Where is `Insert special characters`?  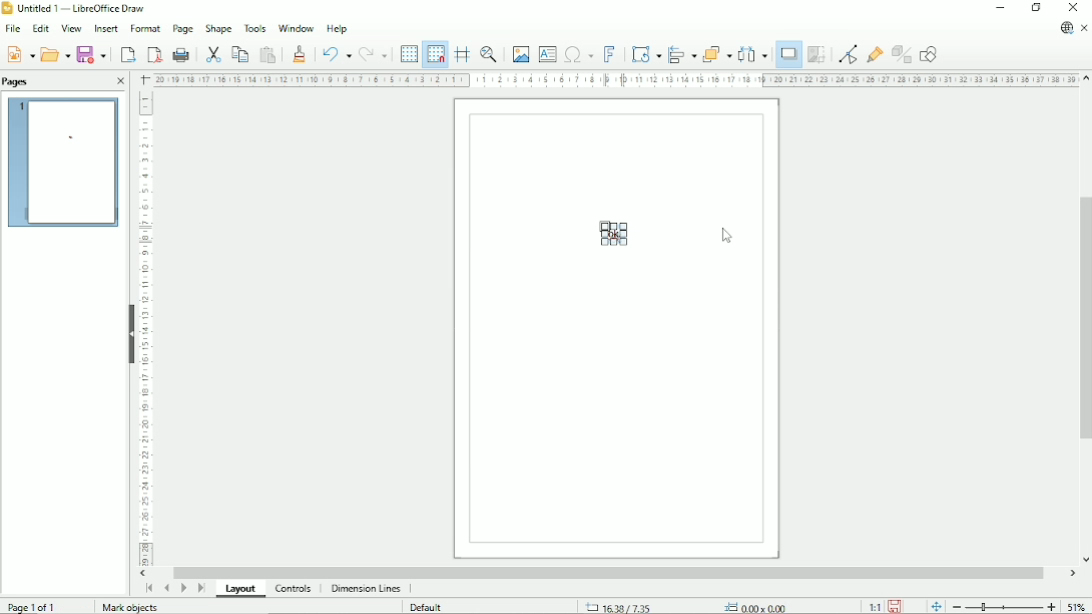 Insert special characters is located at coordinates (578, 53).